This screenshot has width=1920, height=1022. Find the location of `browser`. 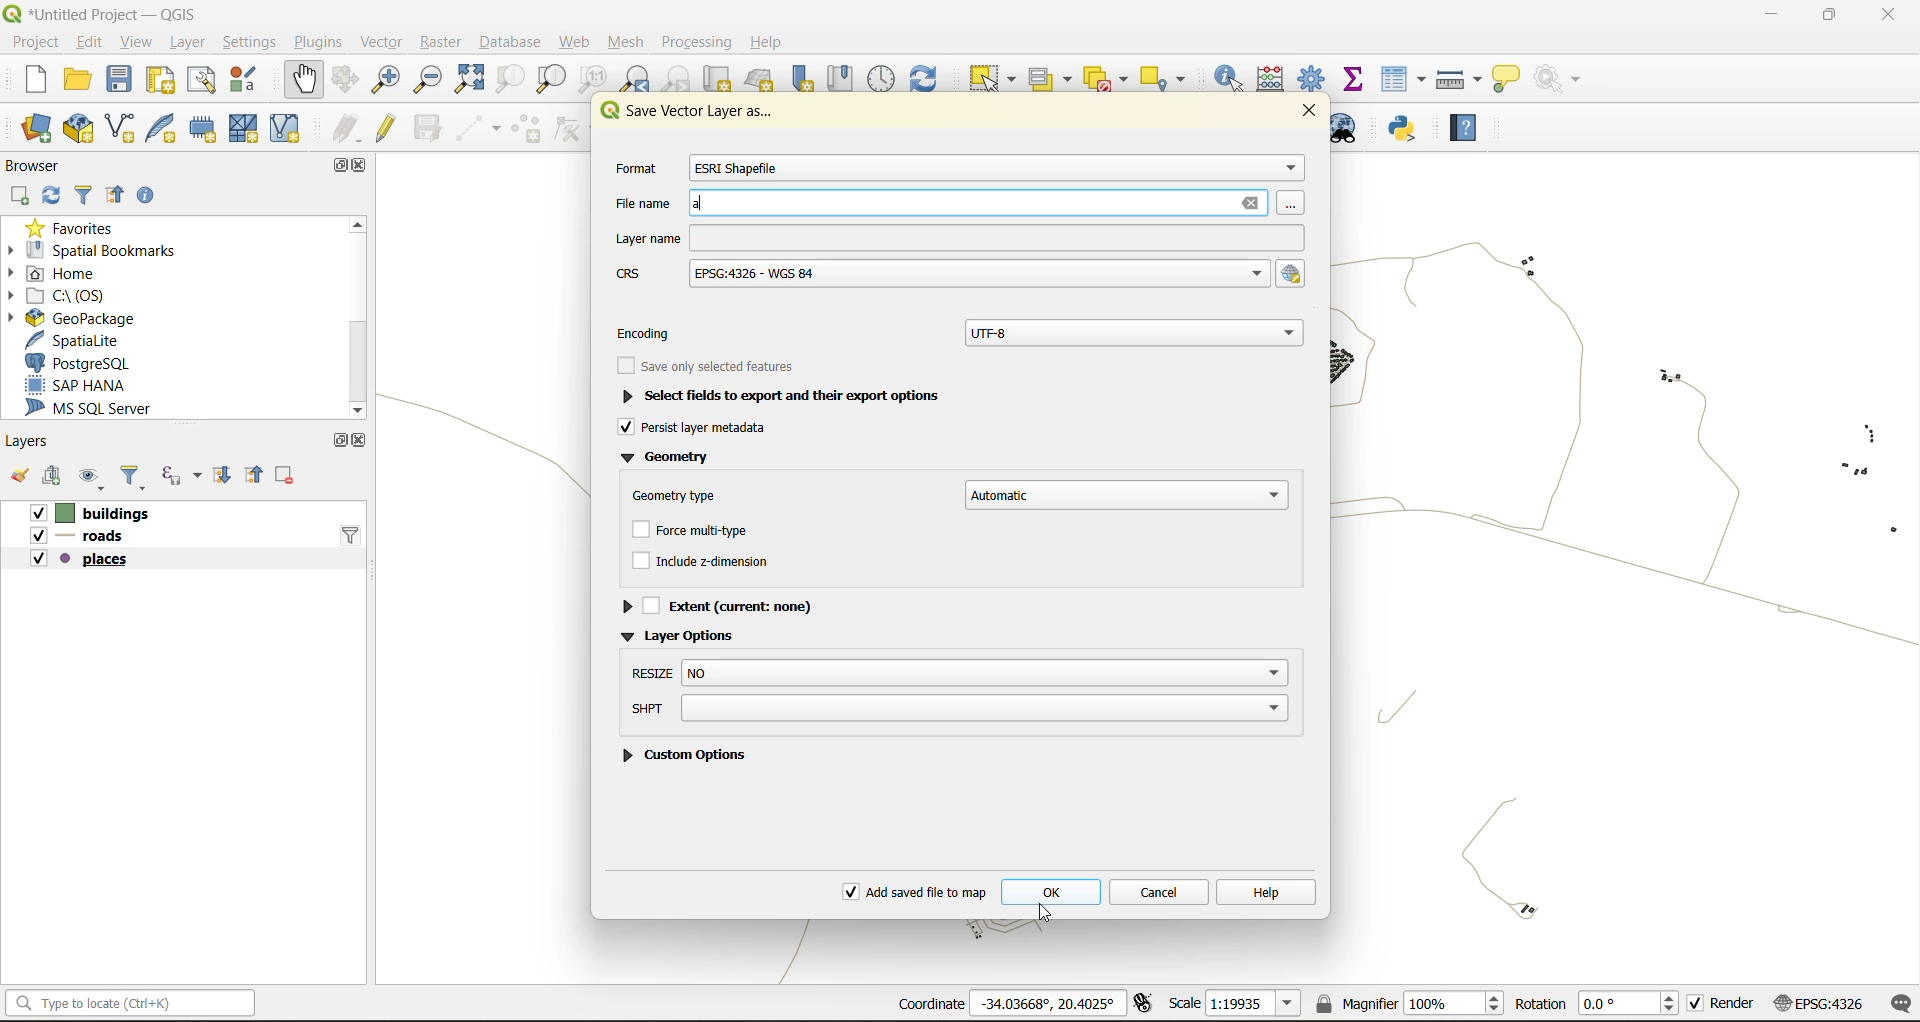

browser is located at coordinates (40, 163).